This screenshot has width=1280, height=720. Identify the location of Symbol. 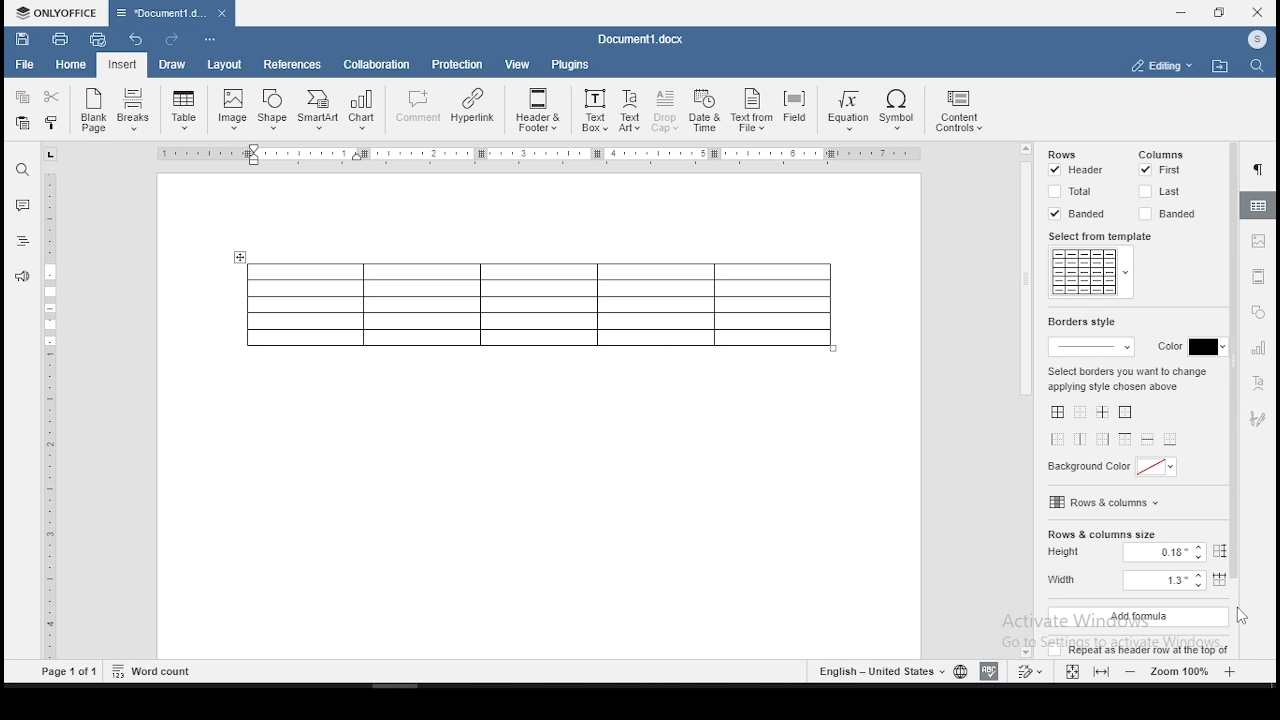
(900, 112).